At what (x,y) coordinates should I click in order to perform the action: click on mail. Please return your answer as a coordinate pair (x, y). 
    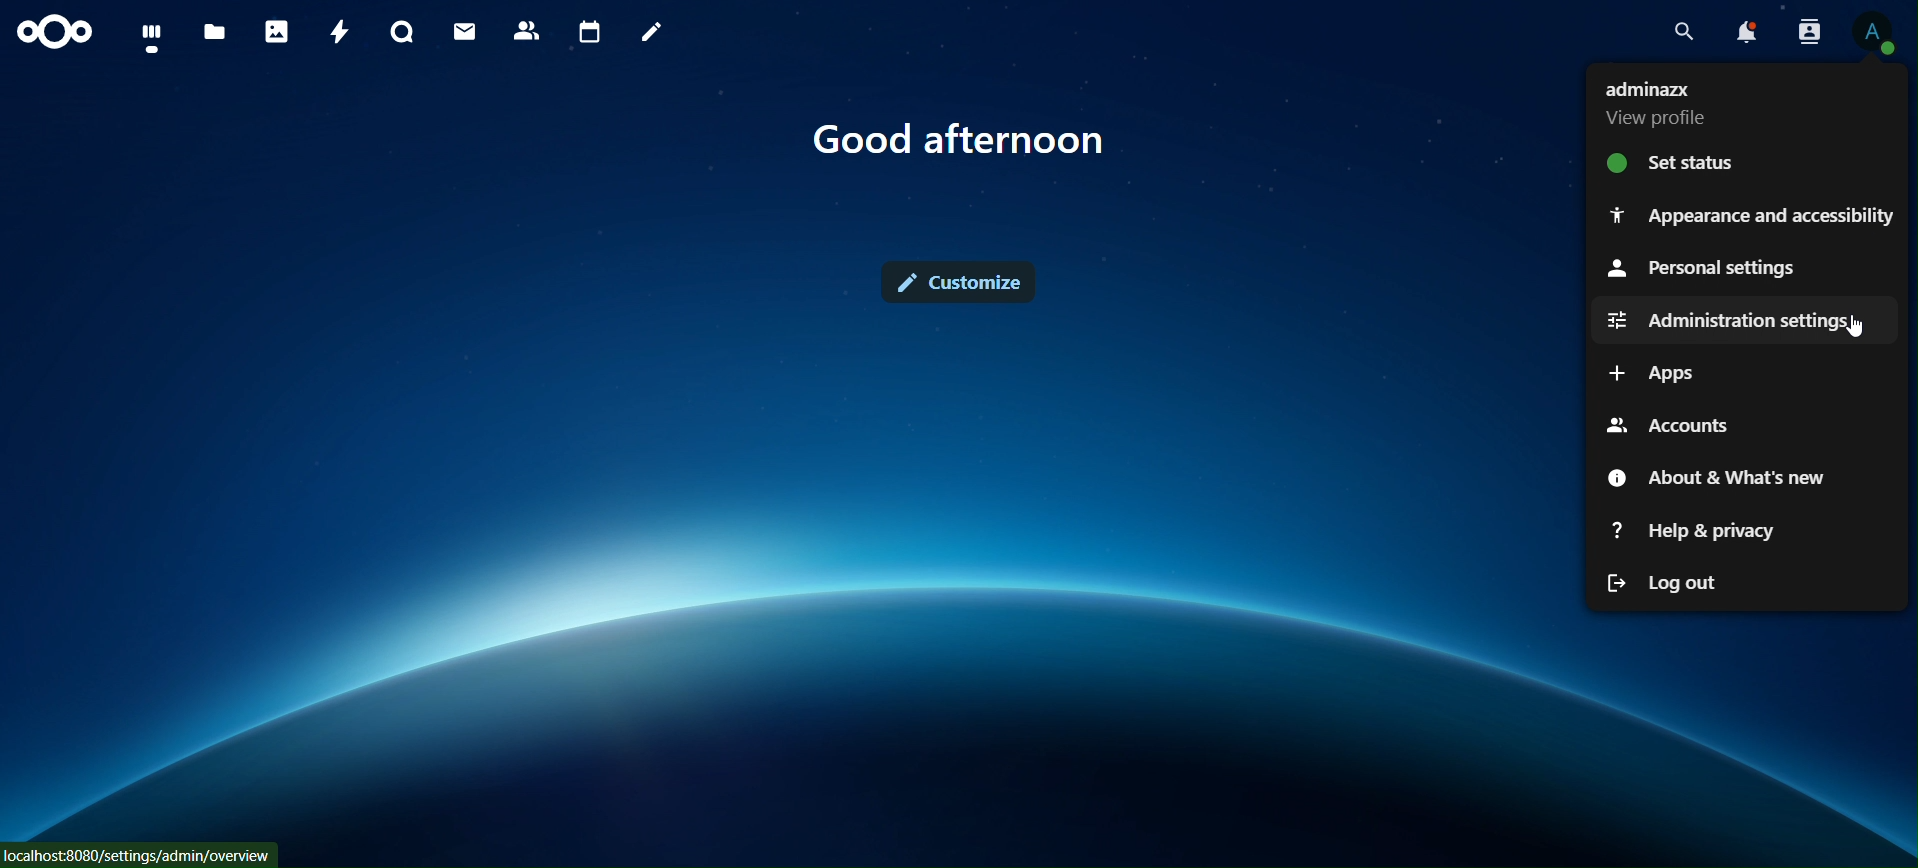
    Looking at the image, I should click on (463, 32).